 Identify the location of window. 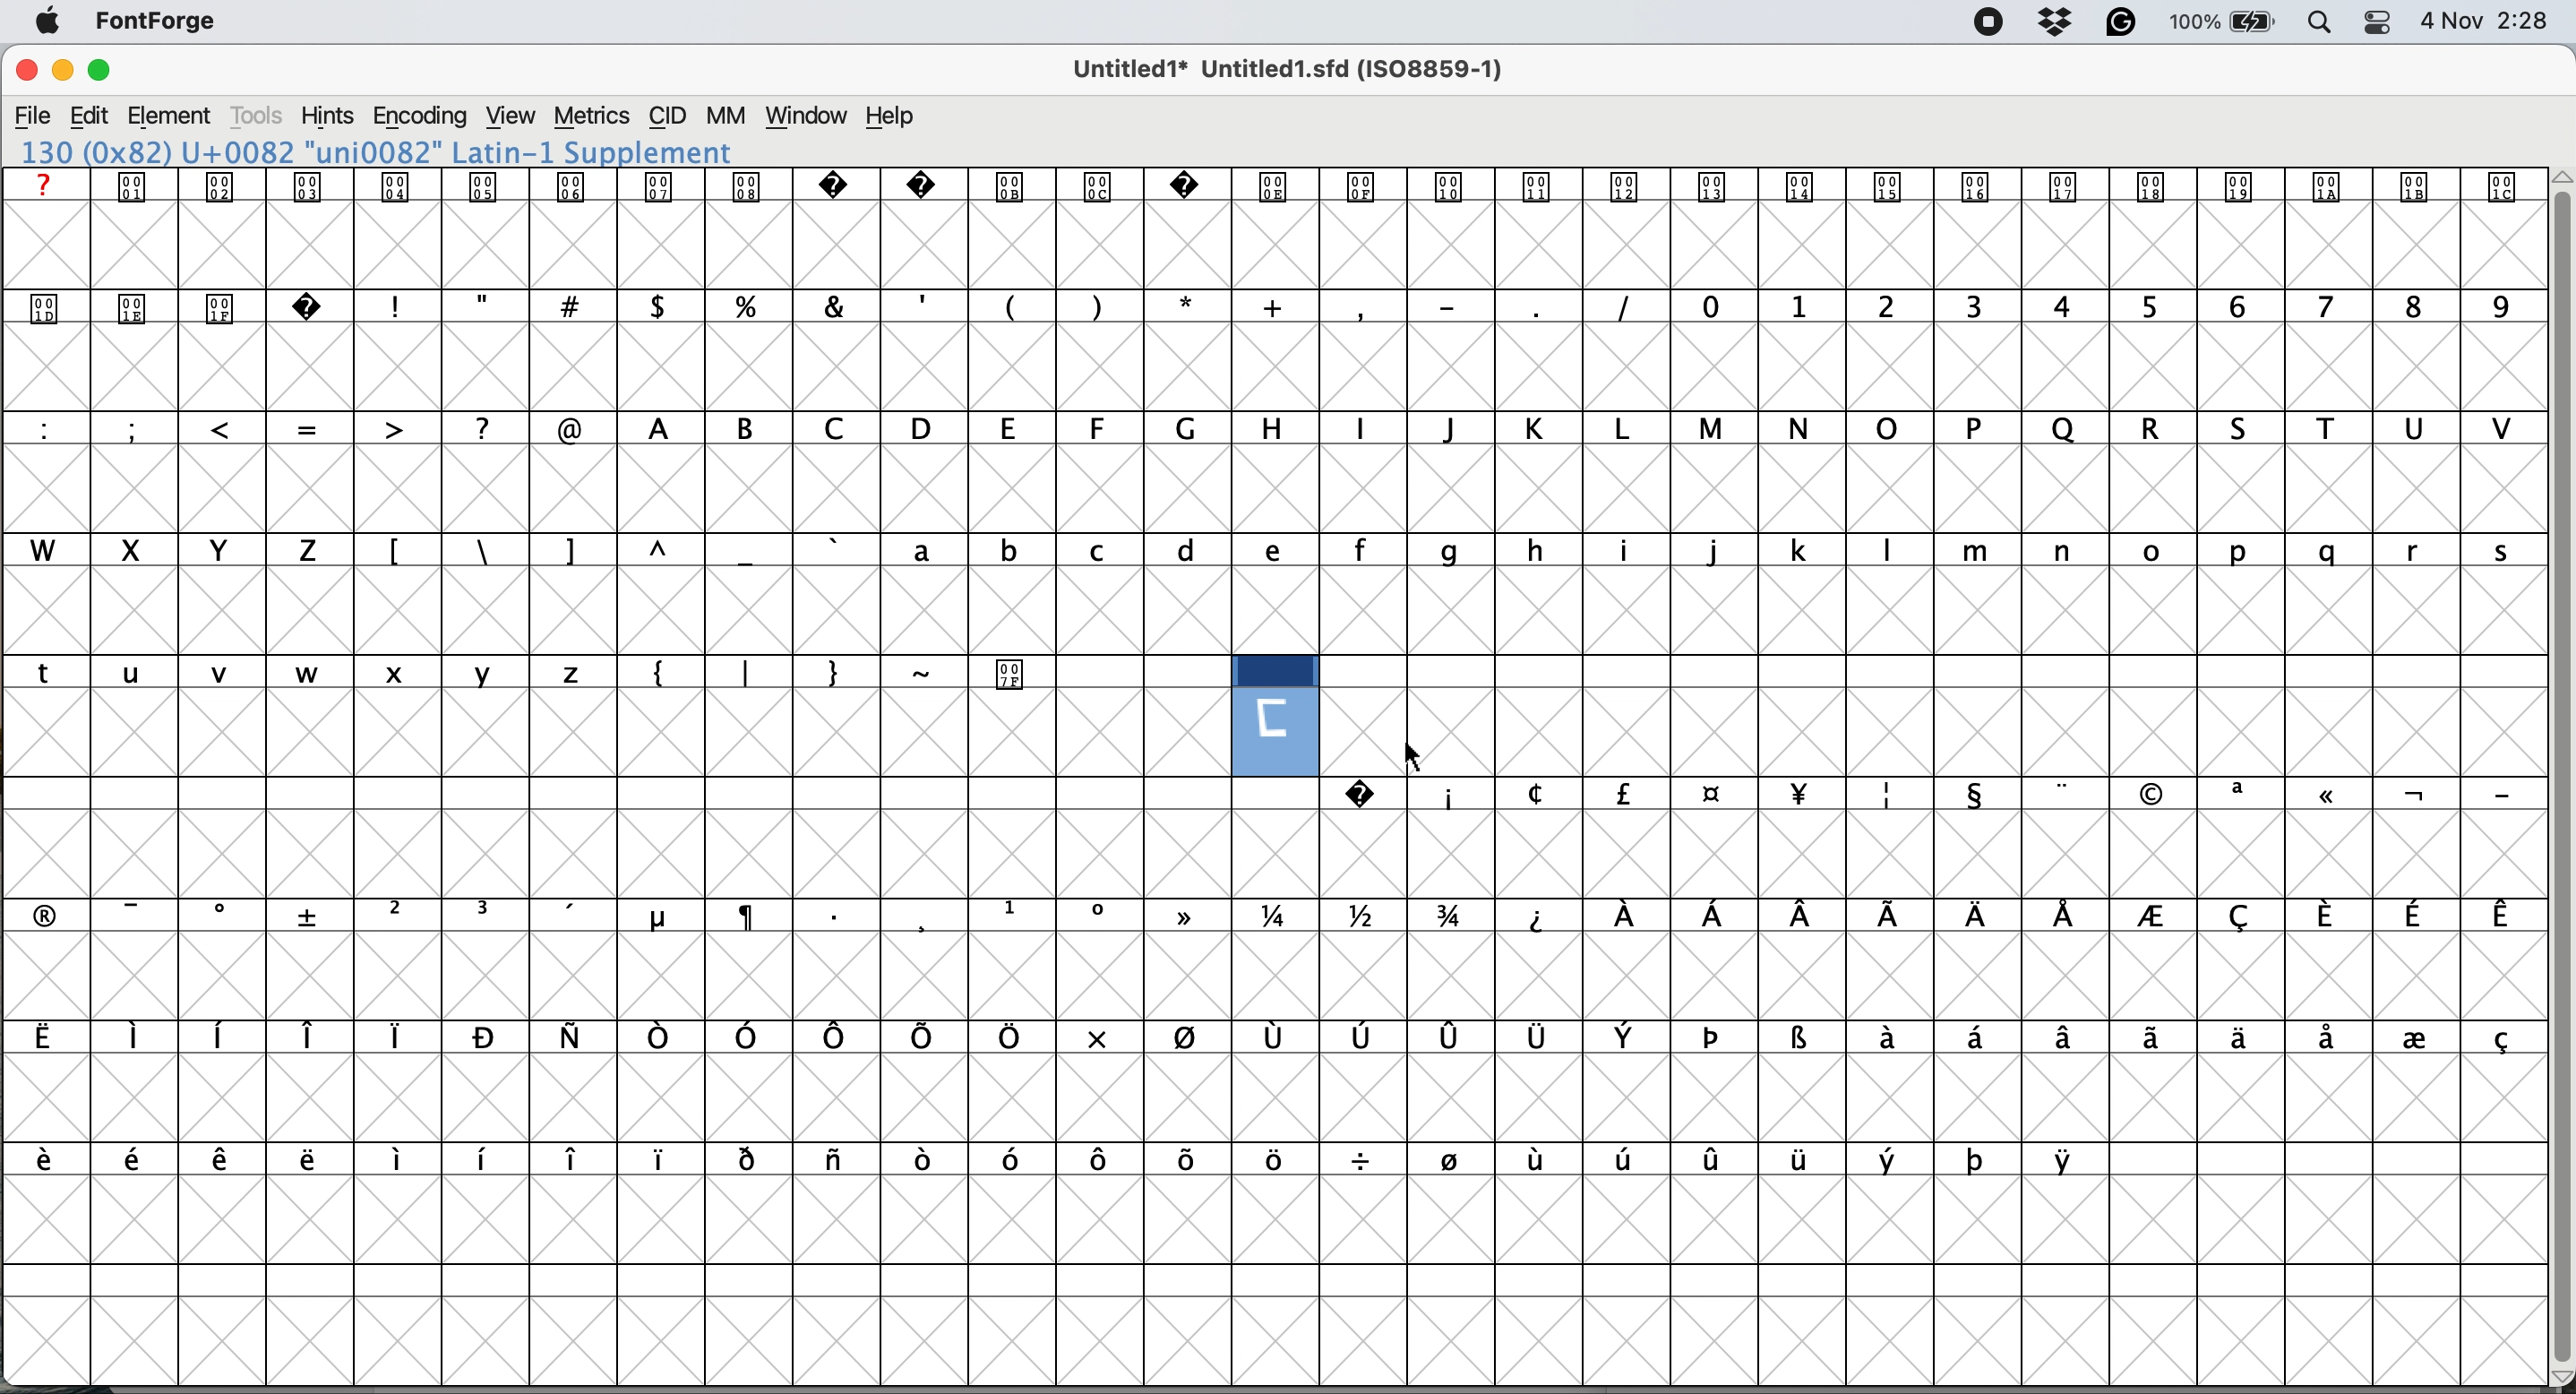
(810, 116).